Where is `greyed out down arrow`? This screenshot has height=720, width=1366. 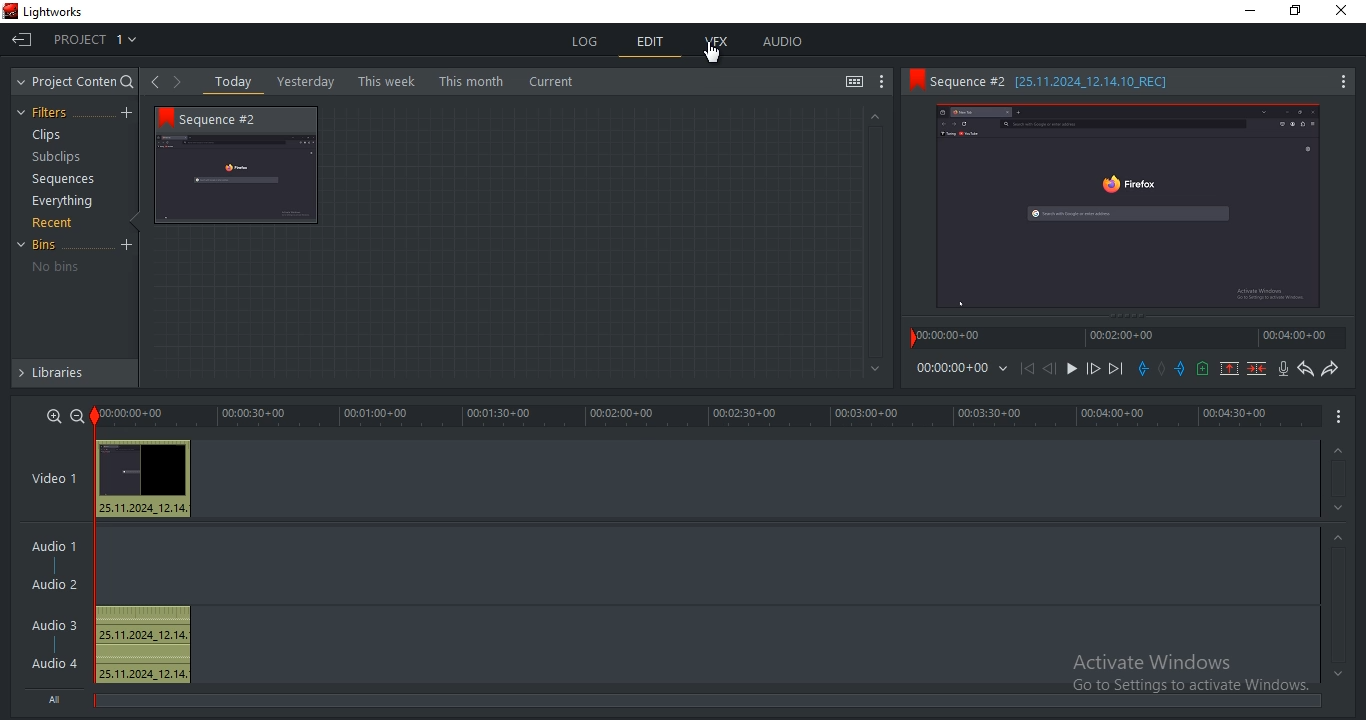 greyed out down arrow is located at coordinates (873, 369).